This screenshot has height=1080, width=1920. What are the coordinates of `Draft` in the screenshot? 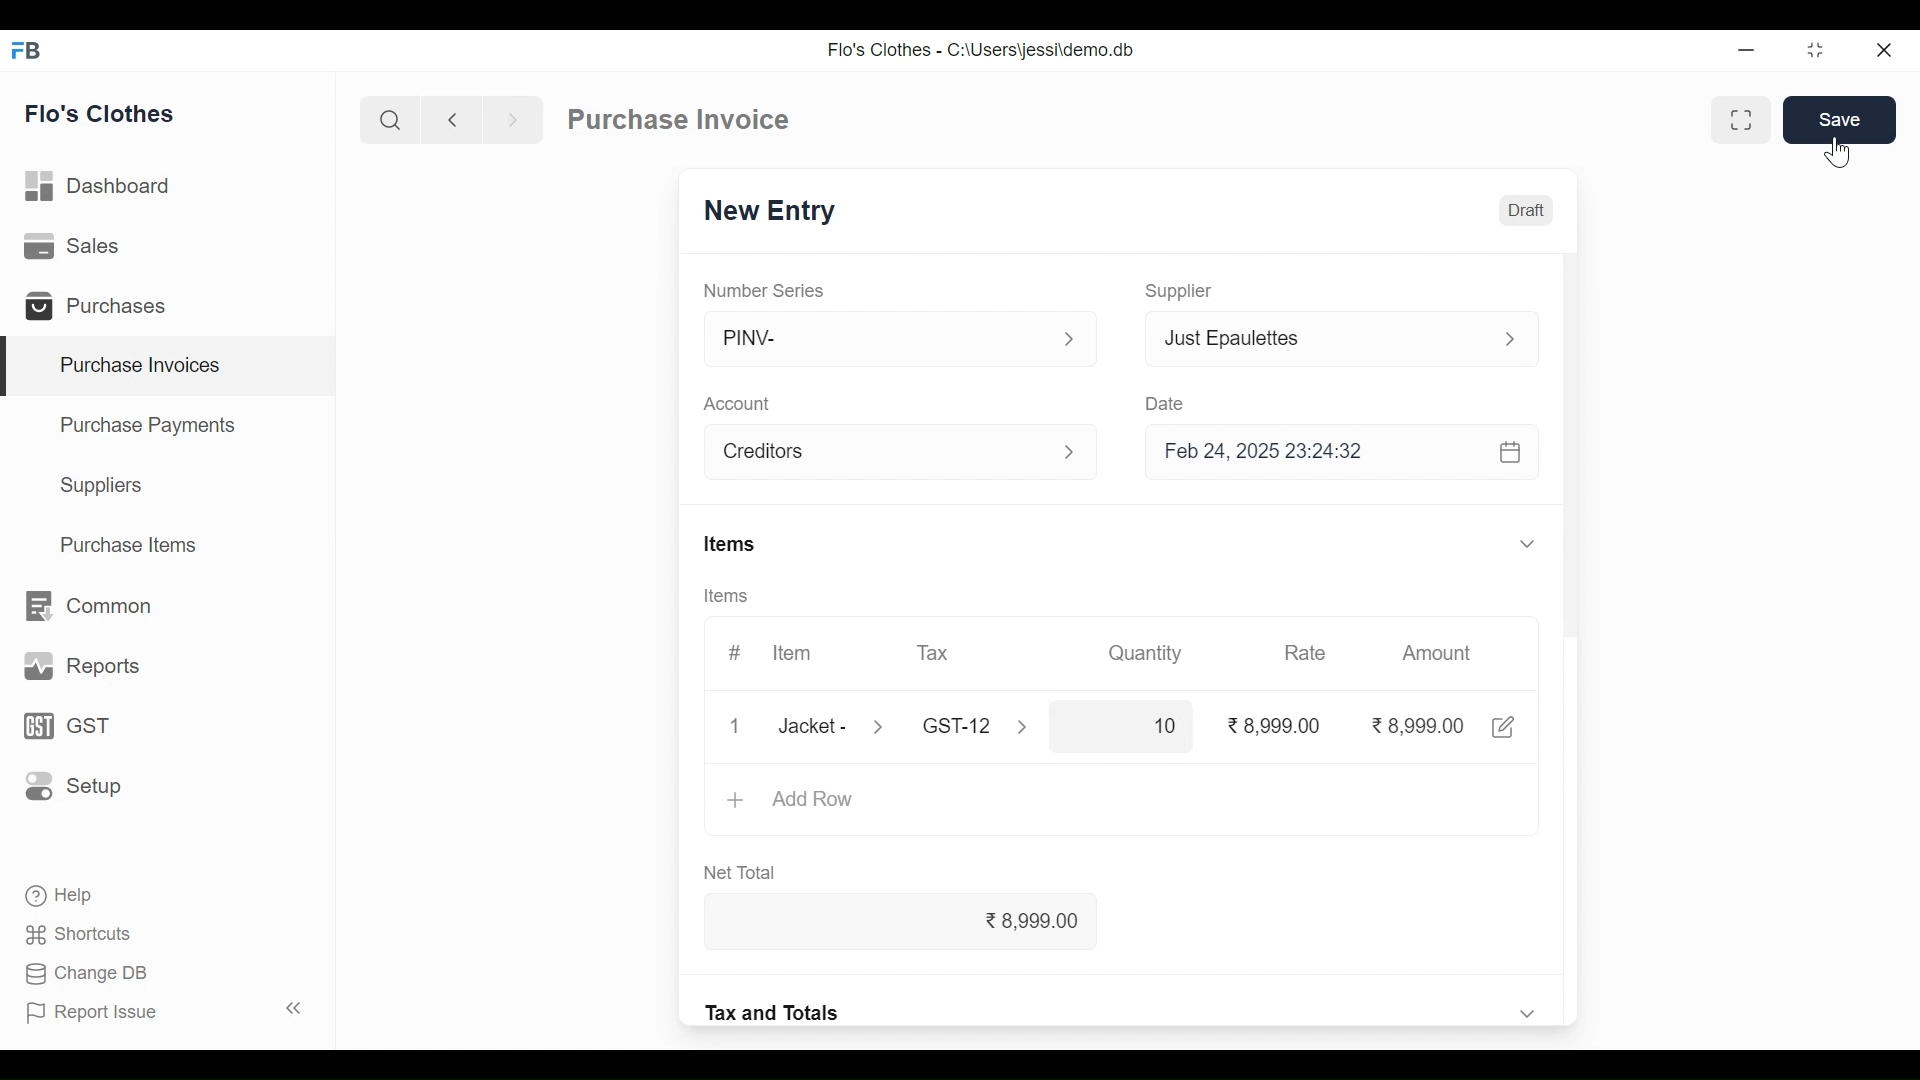 It's located at (1526, 209).